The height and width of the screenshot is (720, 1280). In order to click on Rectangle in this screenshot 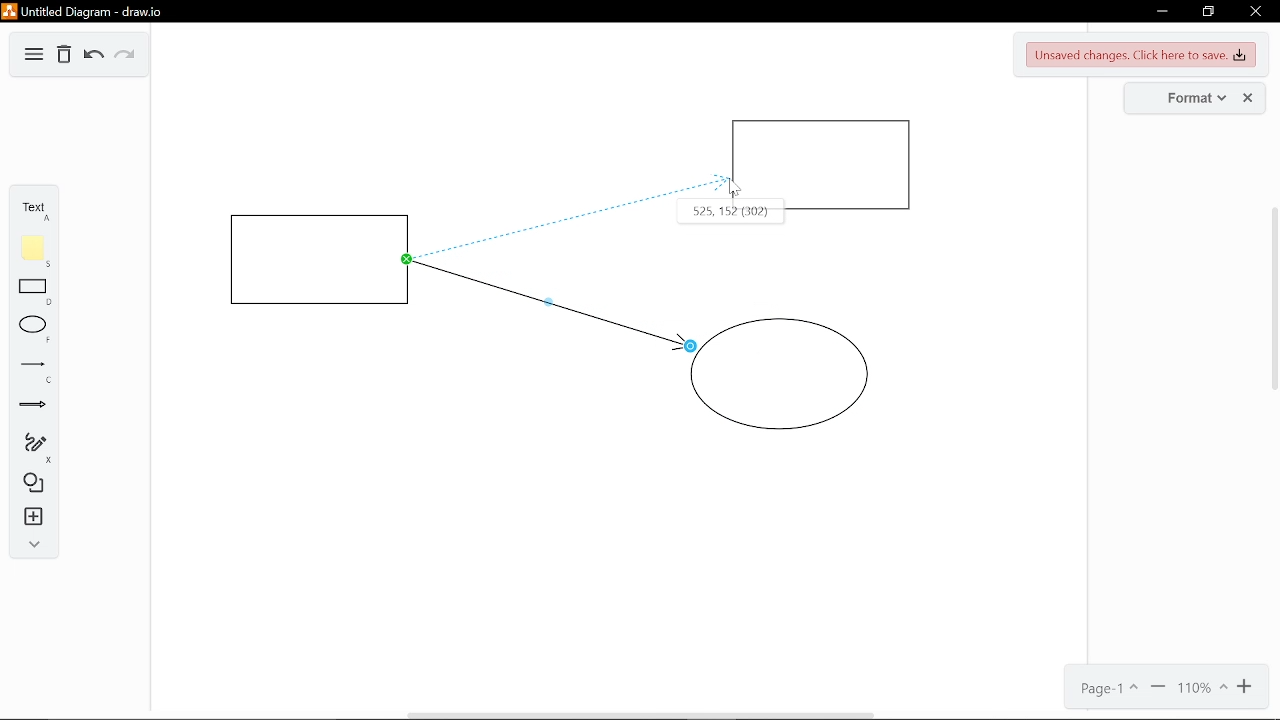, I will do `click(35, 291)`.